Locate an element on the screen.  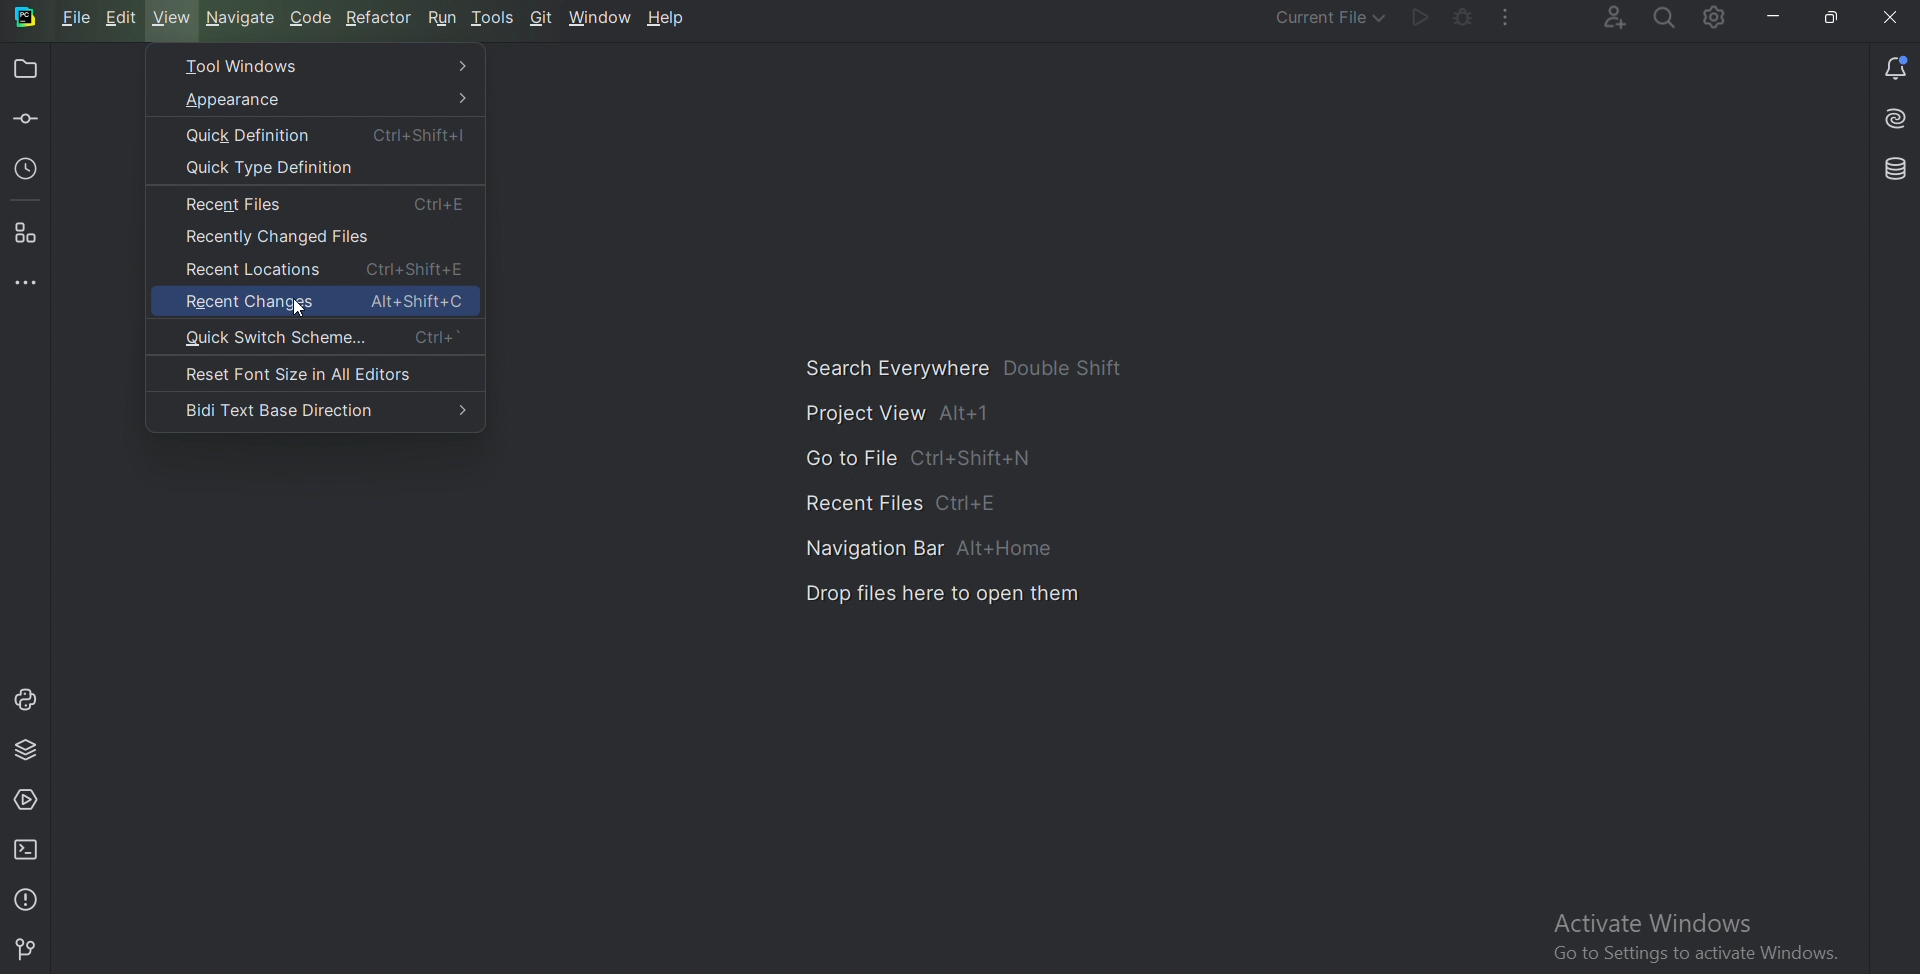
Recent locations is located at coordinates (315, 267).